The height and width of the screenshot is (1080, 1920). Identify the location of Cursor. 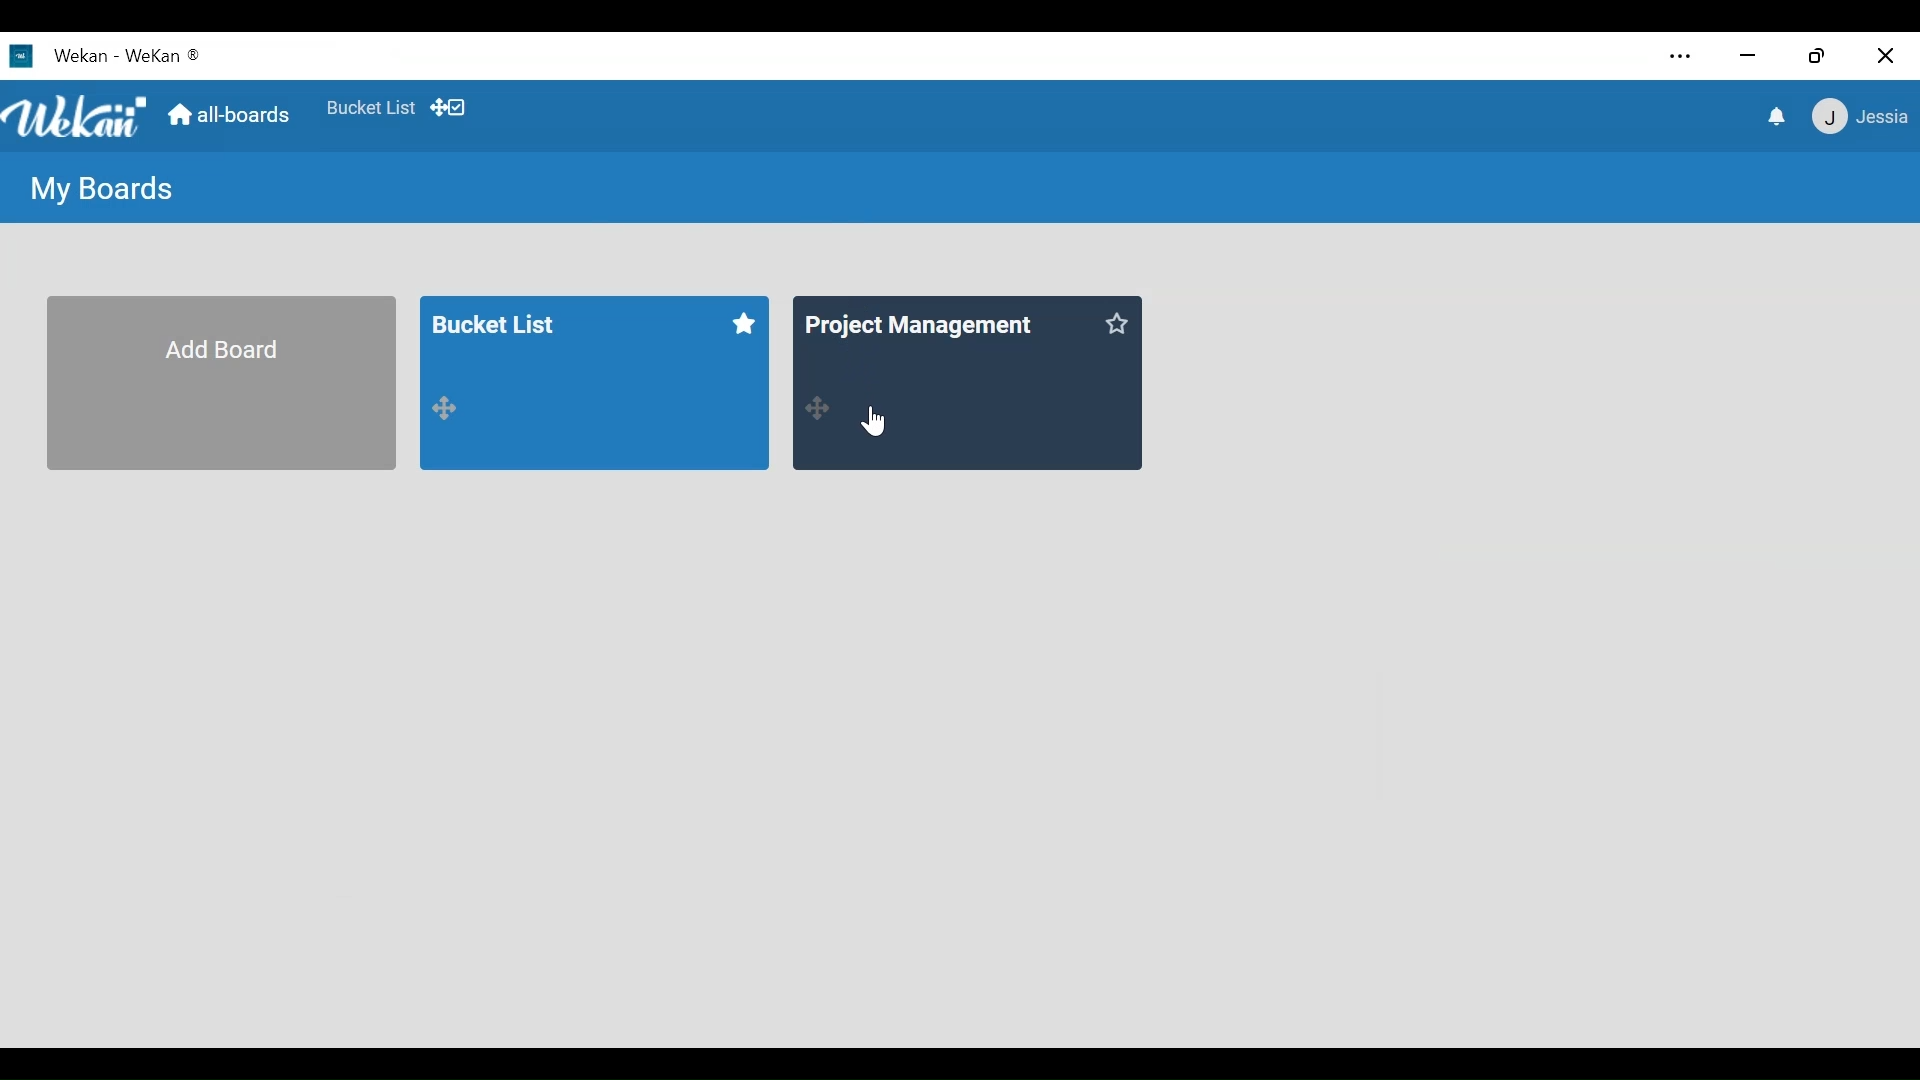
(878, 420).